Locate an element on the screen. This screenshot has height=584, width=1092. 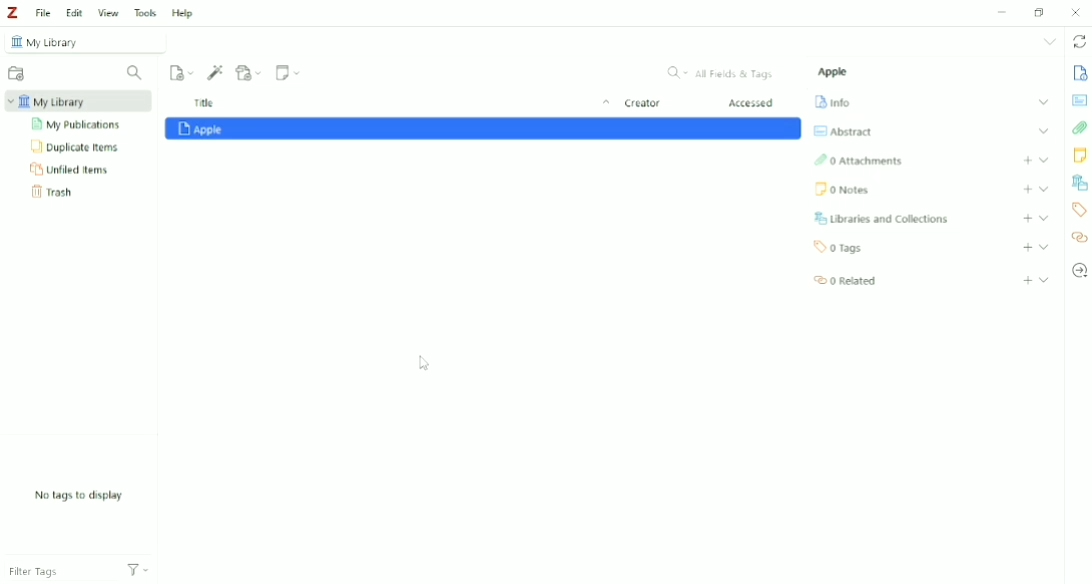
New Collection is located at coordinates (15, 73).